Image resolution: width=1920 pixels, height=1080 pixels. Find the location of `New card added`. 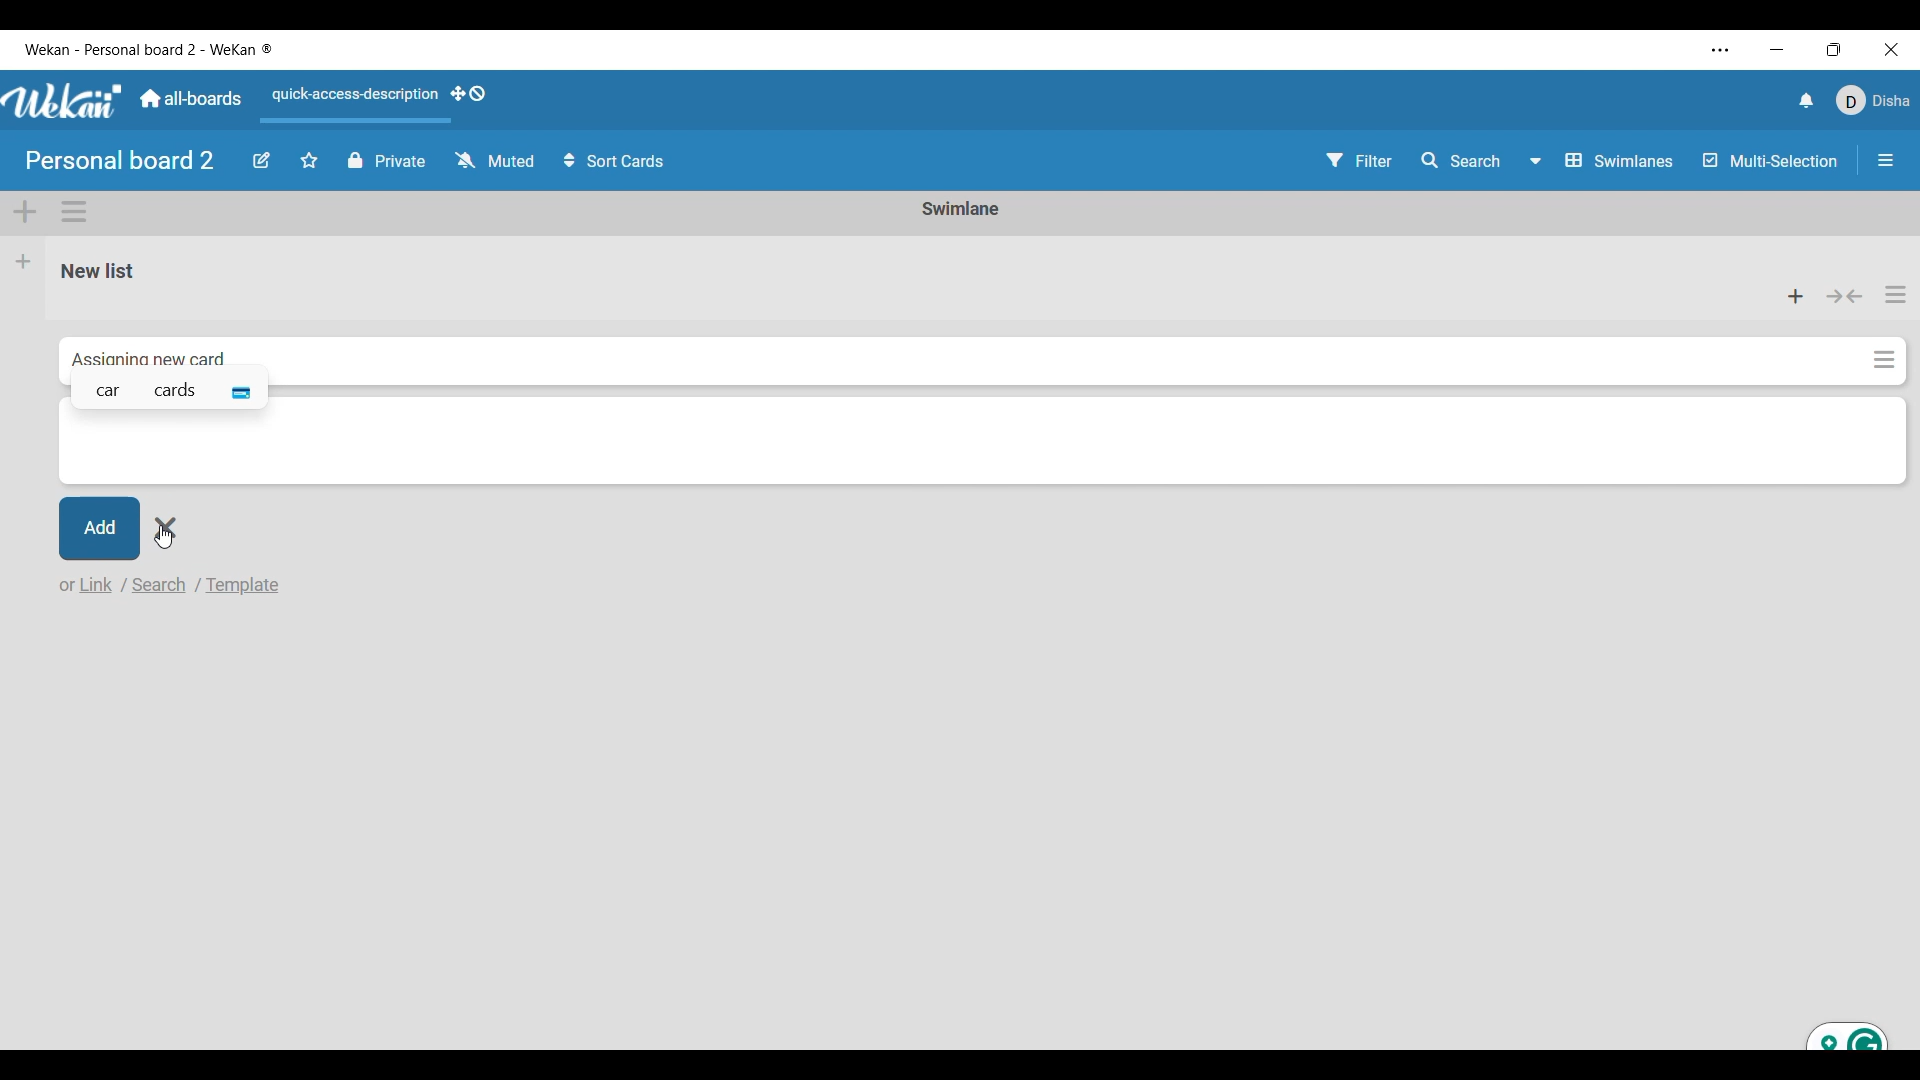

New card added is located at coordinates (962, 351).